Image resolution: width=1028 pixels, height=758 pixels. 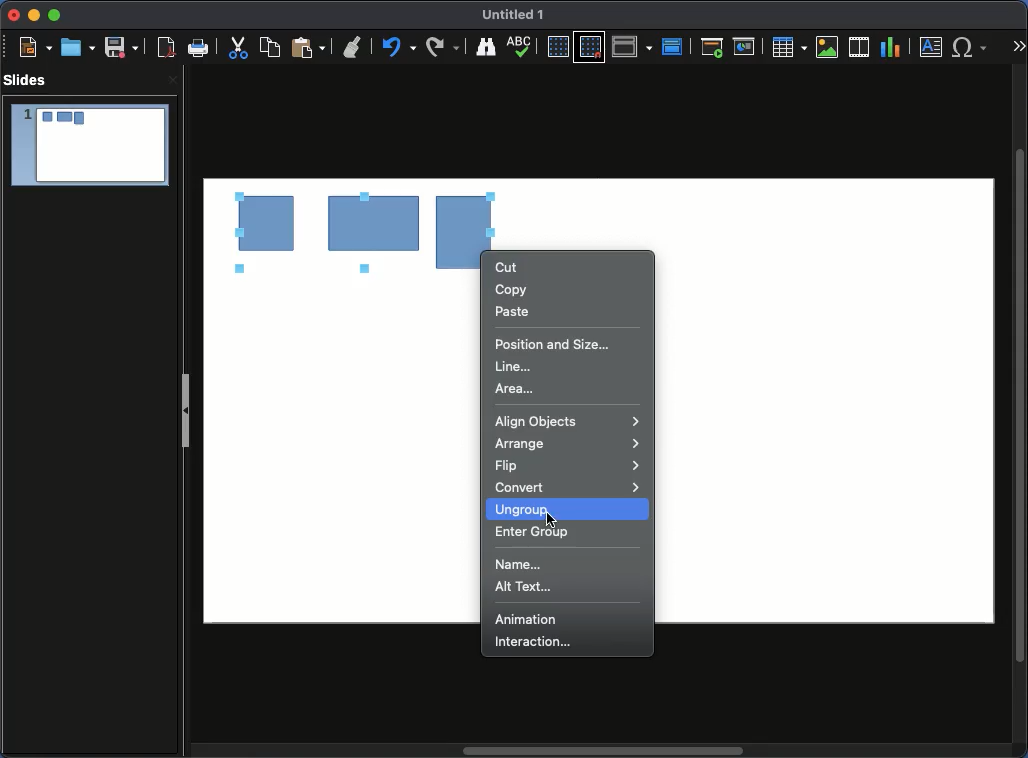 What do you see at coordinates (34, 16) in the screenshot?
I see `Minimize` at bounding box center [34, 16].